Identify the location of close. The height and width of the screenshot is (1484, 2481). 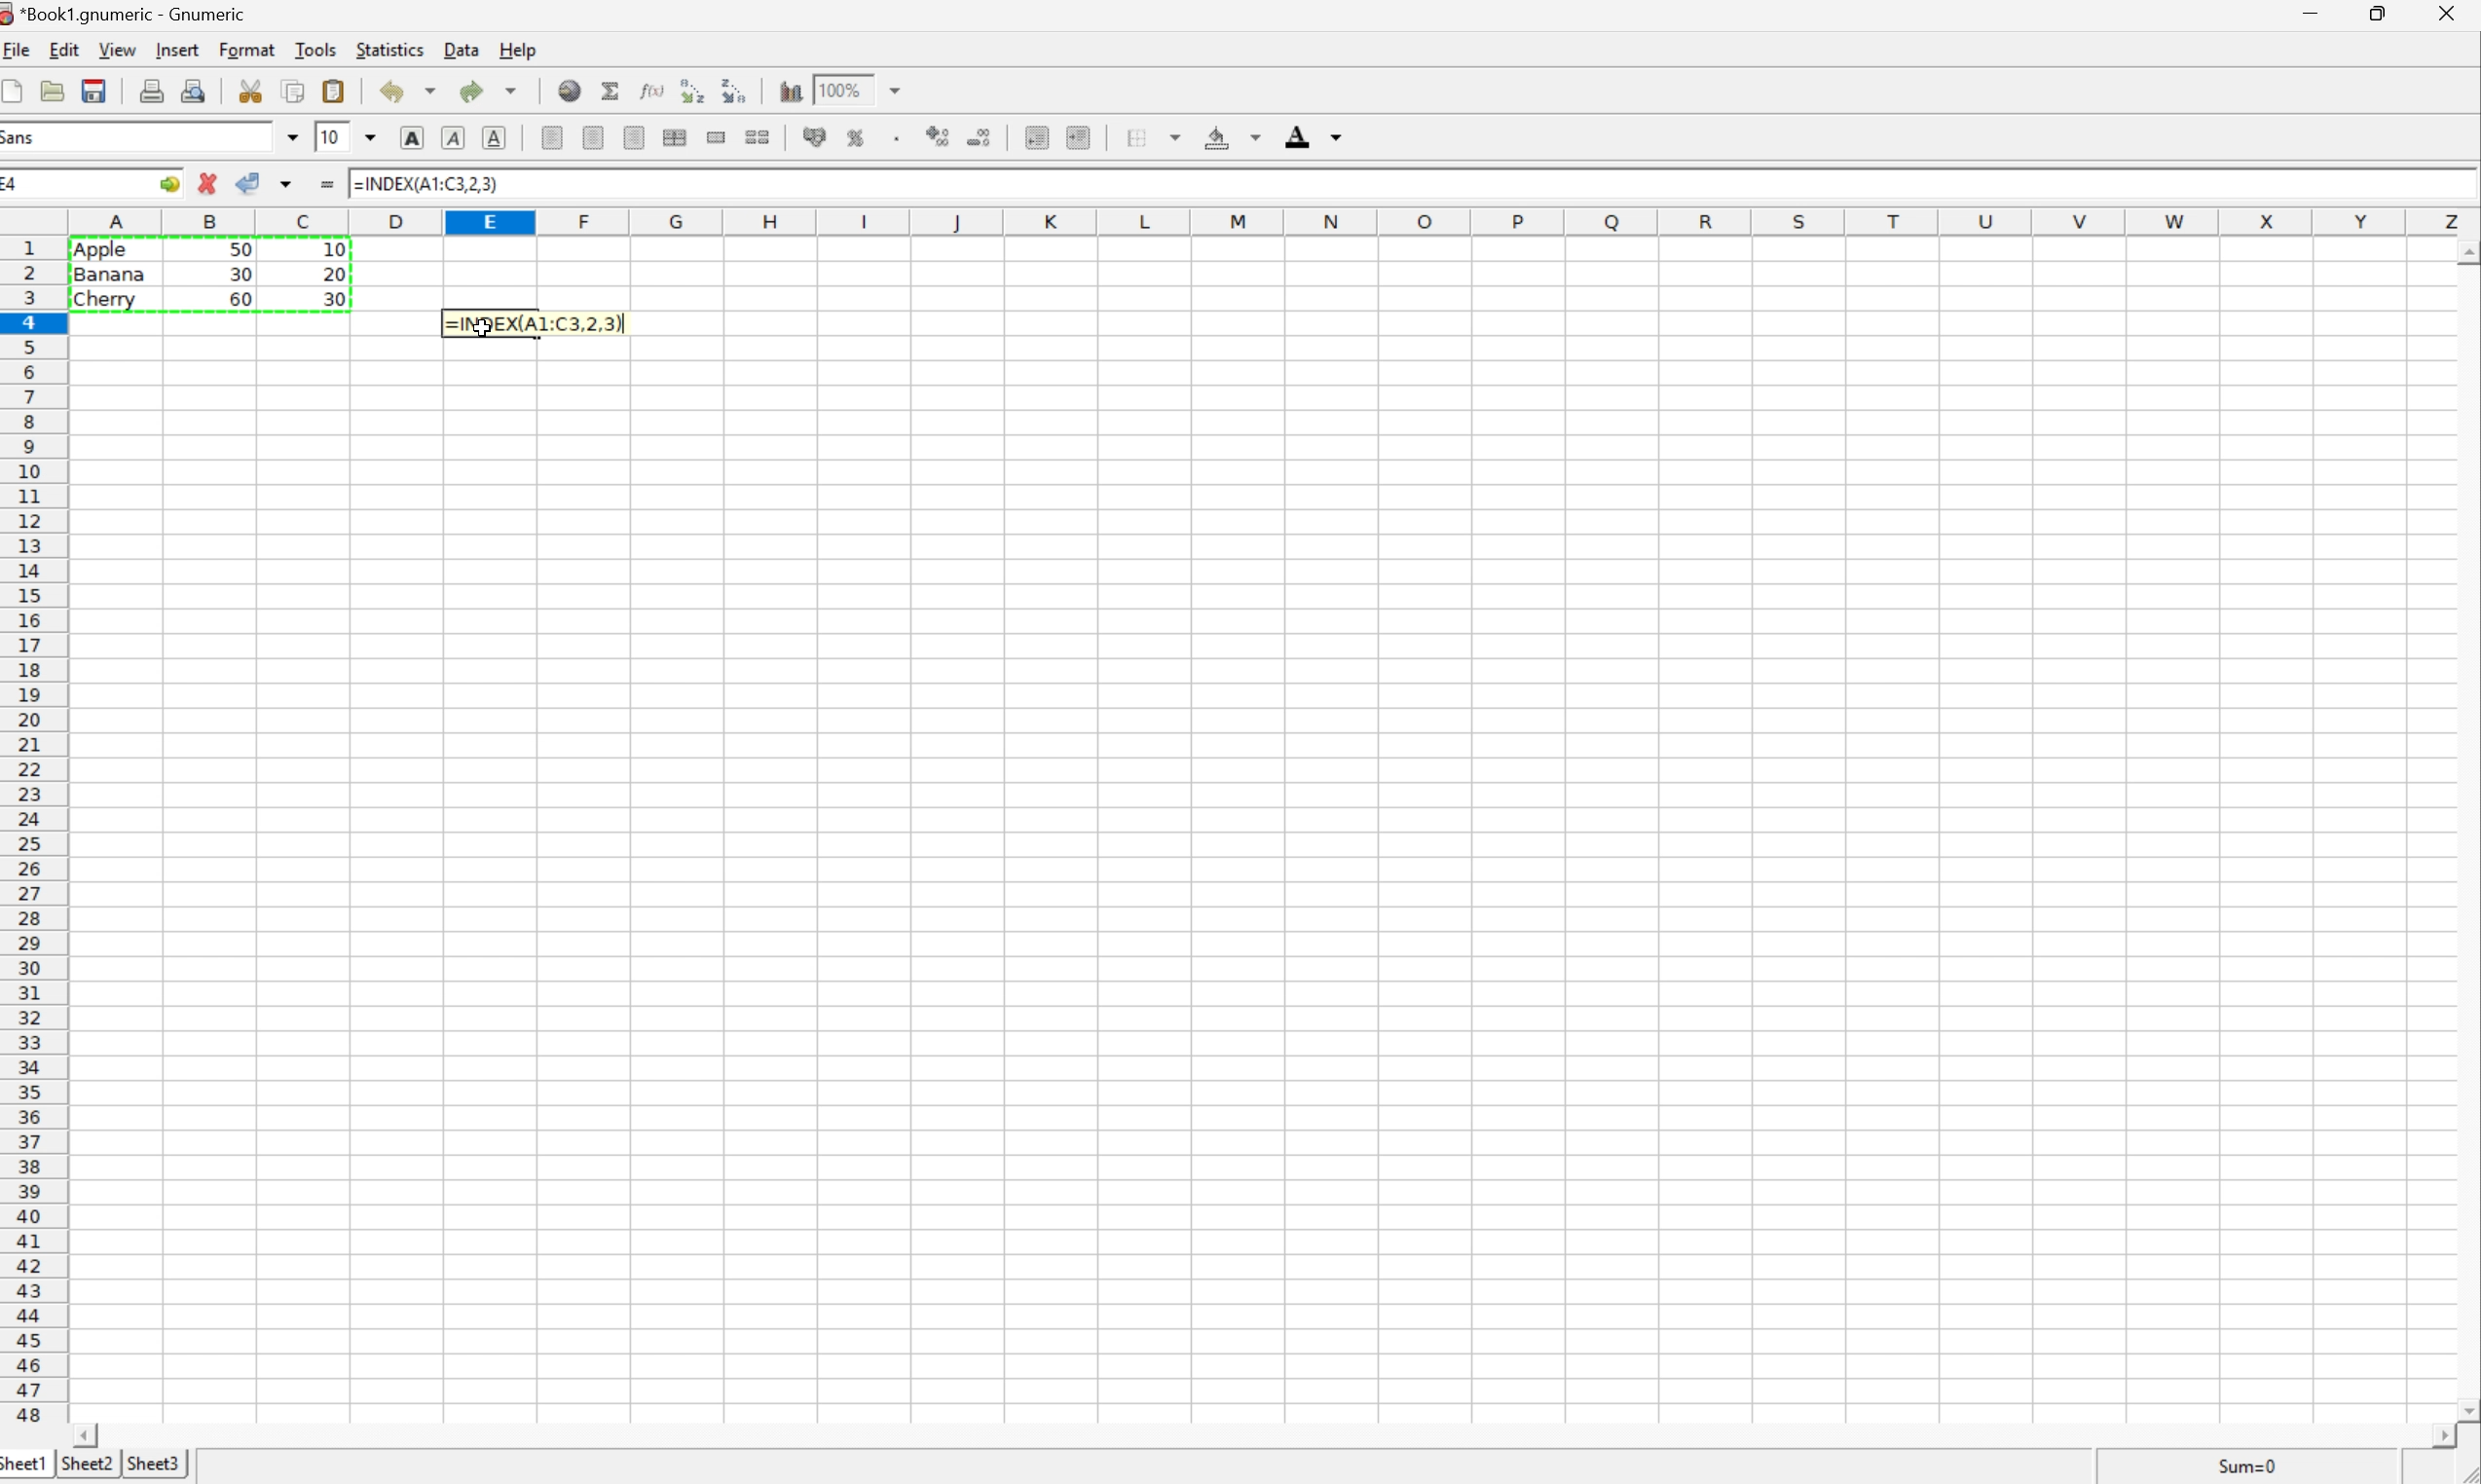
(2453, 15).